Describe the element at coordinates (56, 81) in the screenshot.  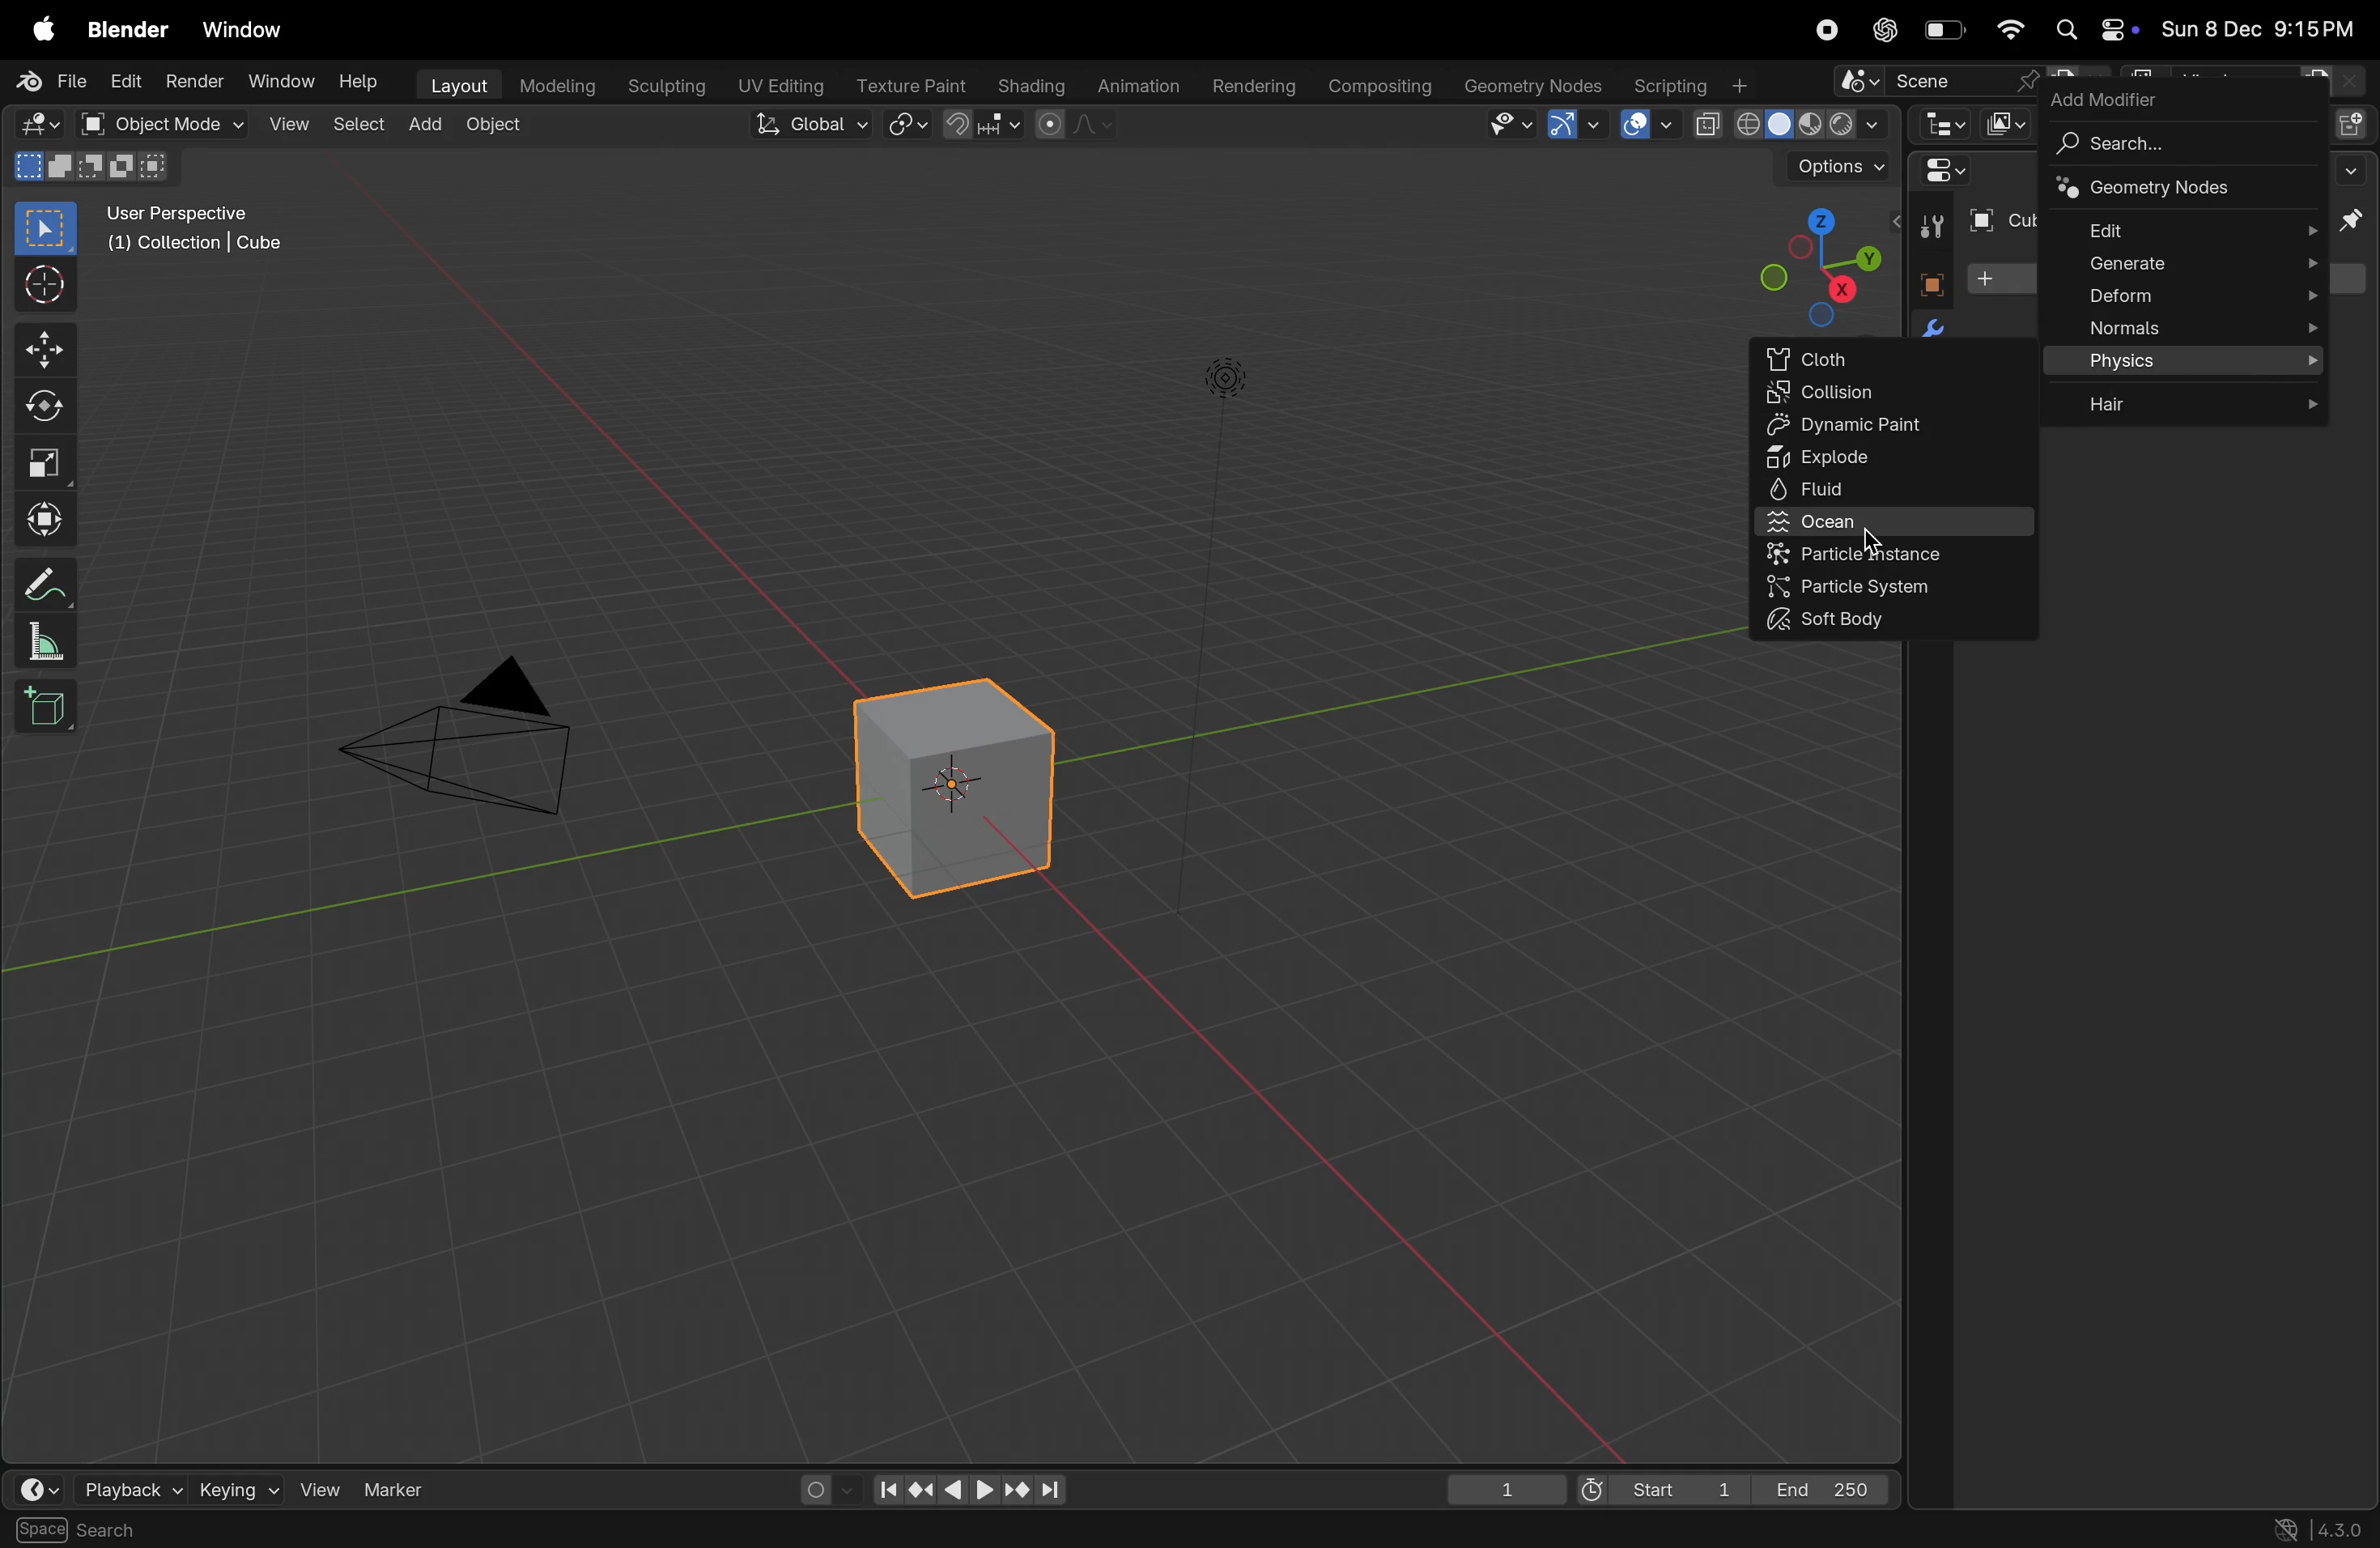
I see `file` at that location.